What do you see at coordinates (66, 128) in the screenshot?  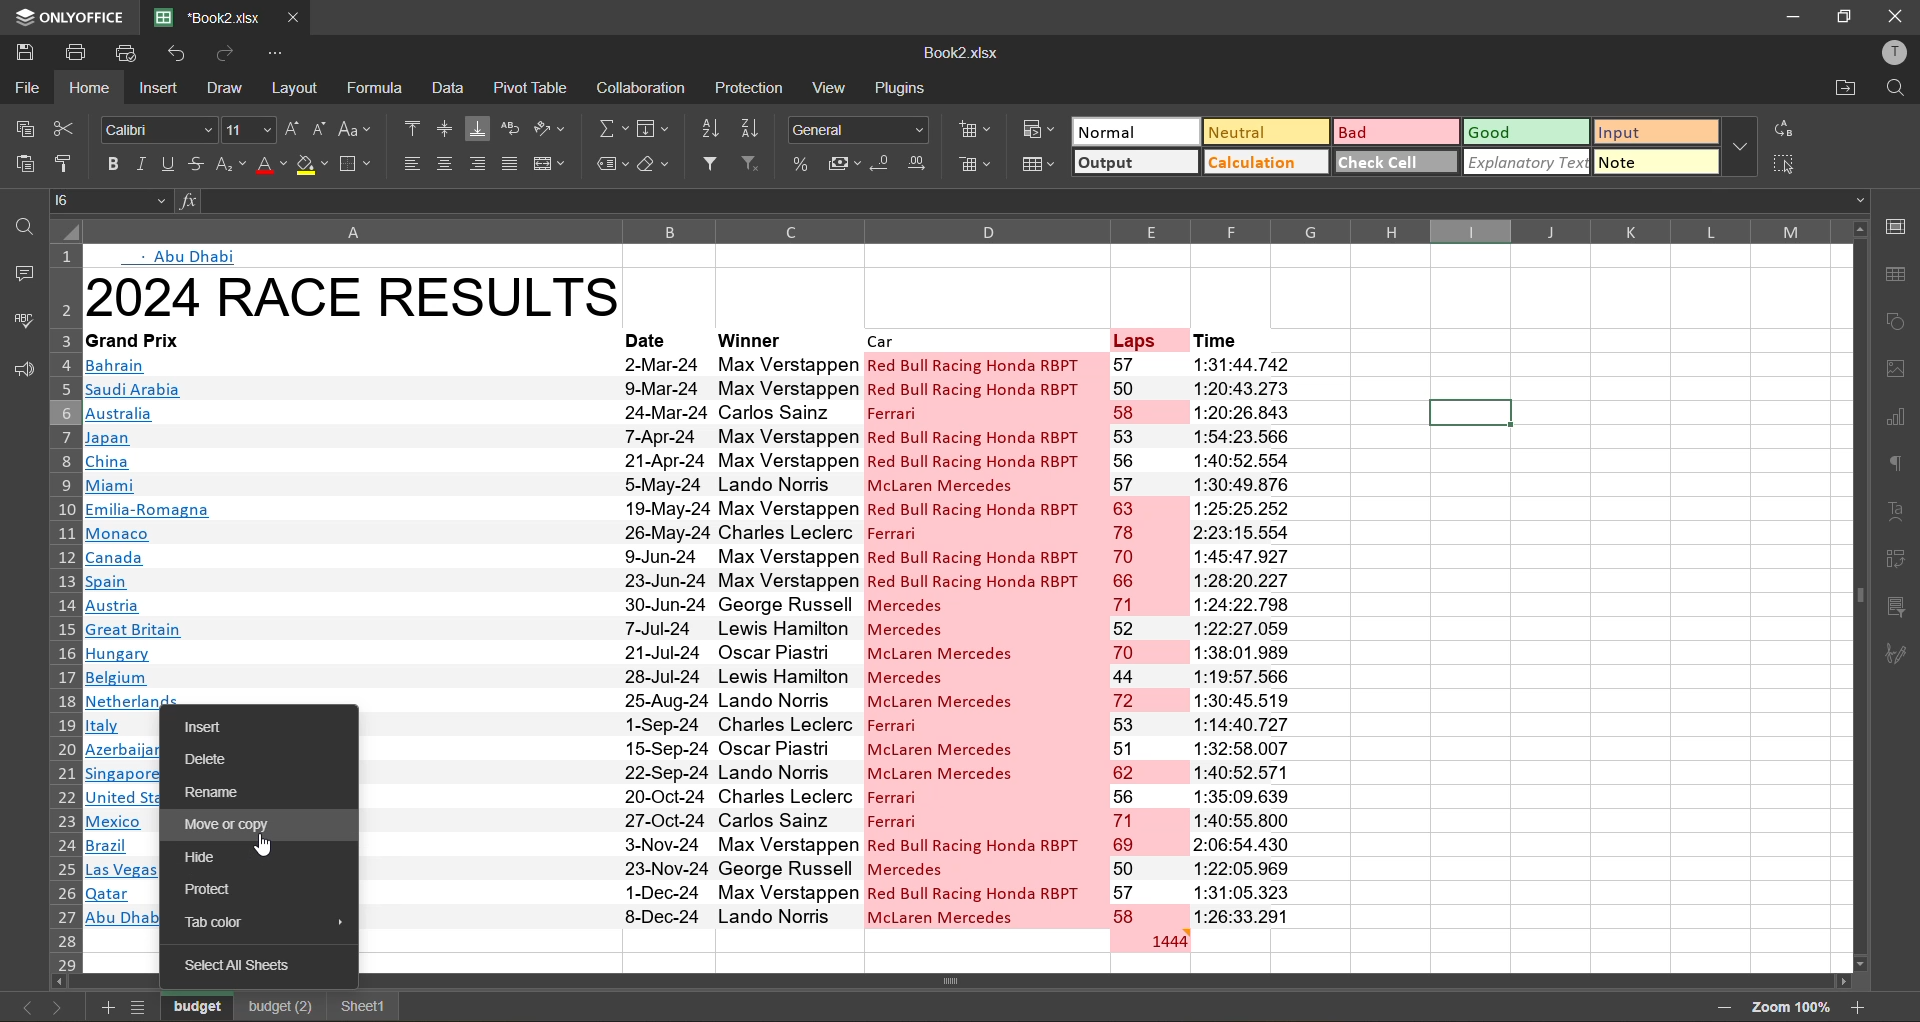 I see `cut` at bounding box center [66, 128].